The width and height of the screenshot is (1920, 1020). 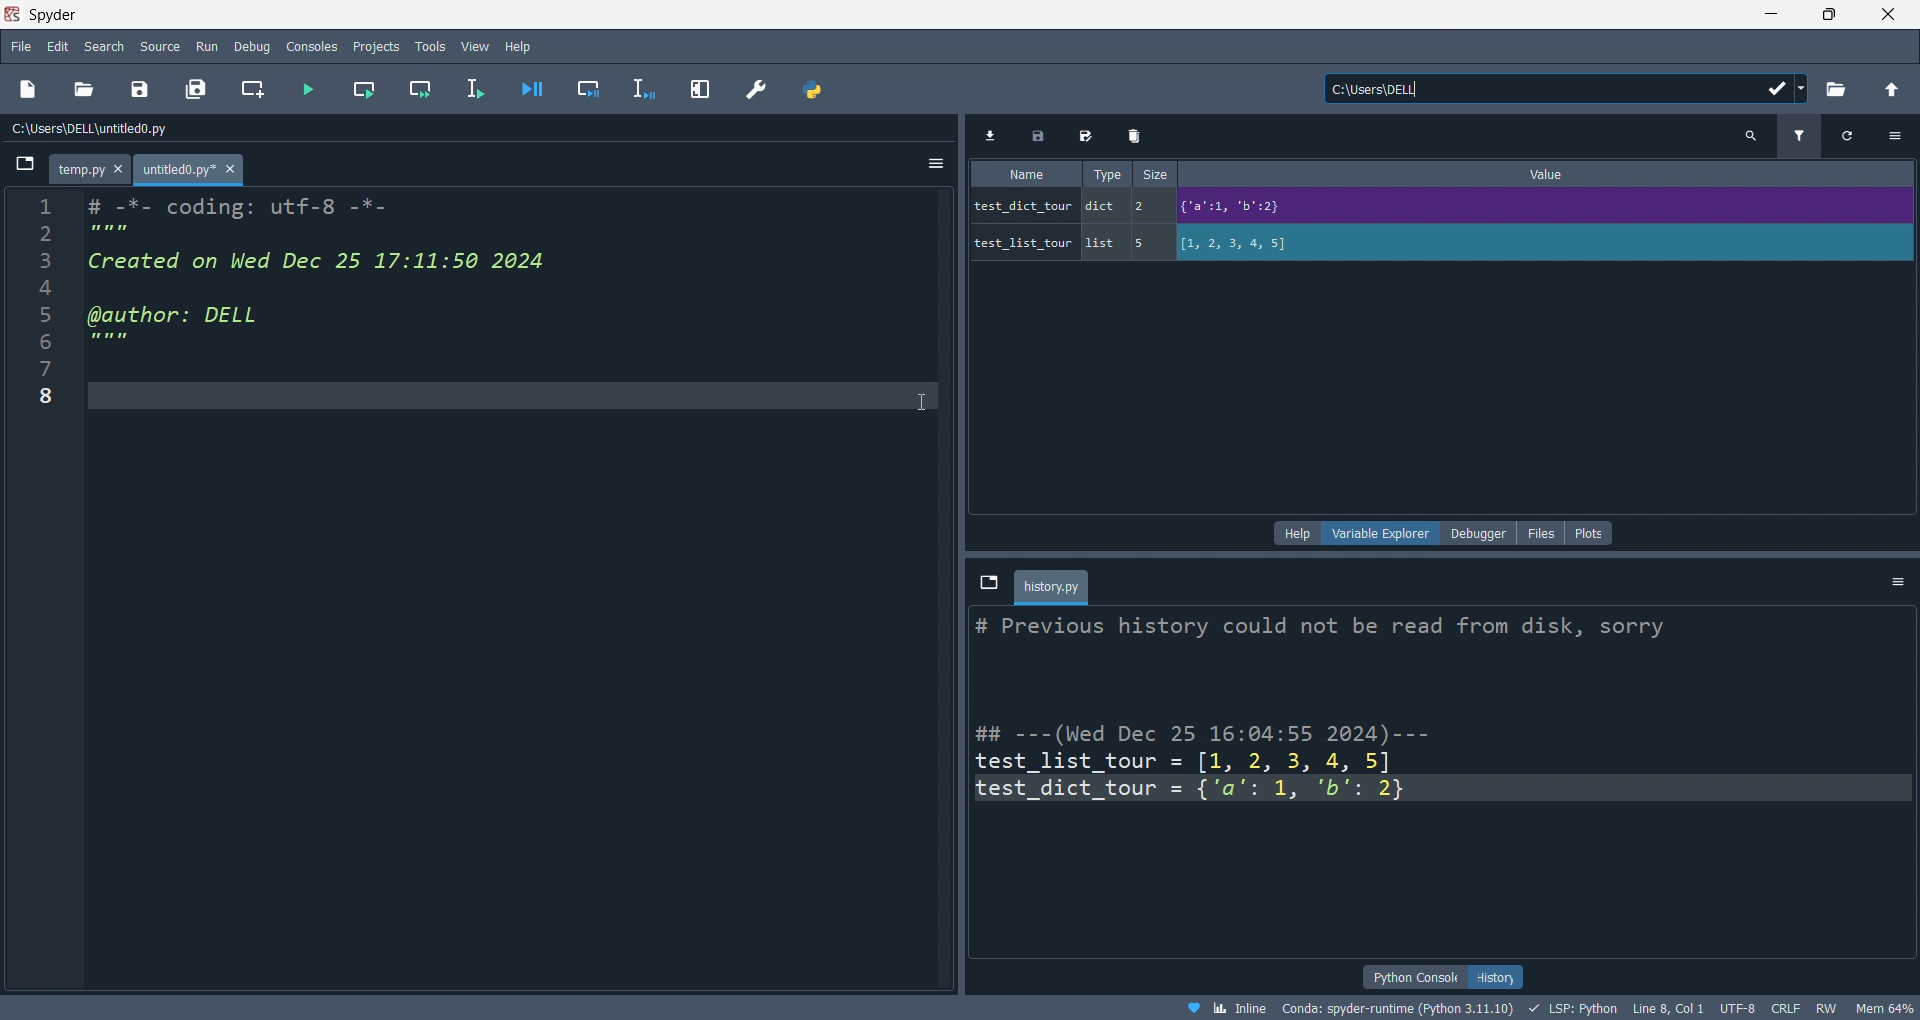 What do you see at coordinates (136, 92) in the screenshot?
I see `save` at bounding box center [136, 92].